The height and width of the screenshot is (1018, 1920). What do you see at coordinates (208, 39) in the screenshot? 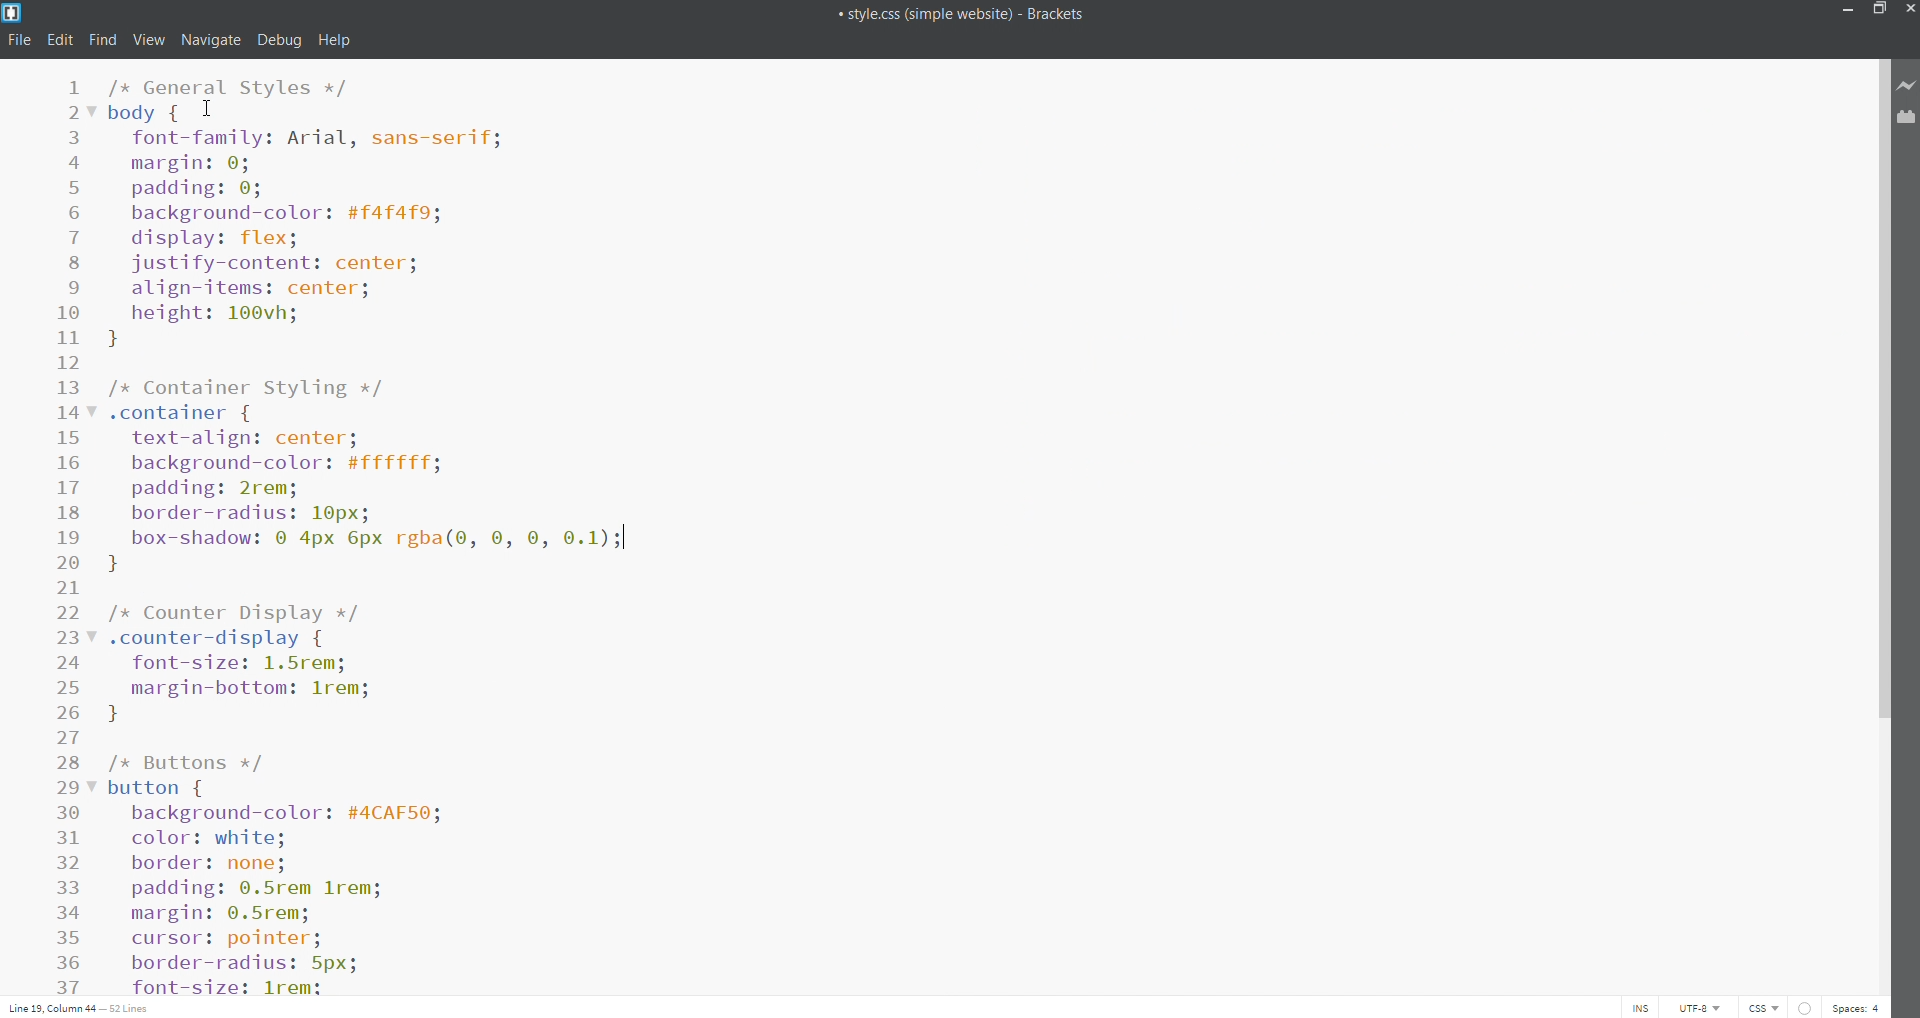
I see `navigate` at bounding box center [208, 39].